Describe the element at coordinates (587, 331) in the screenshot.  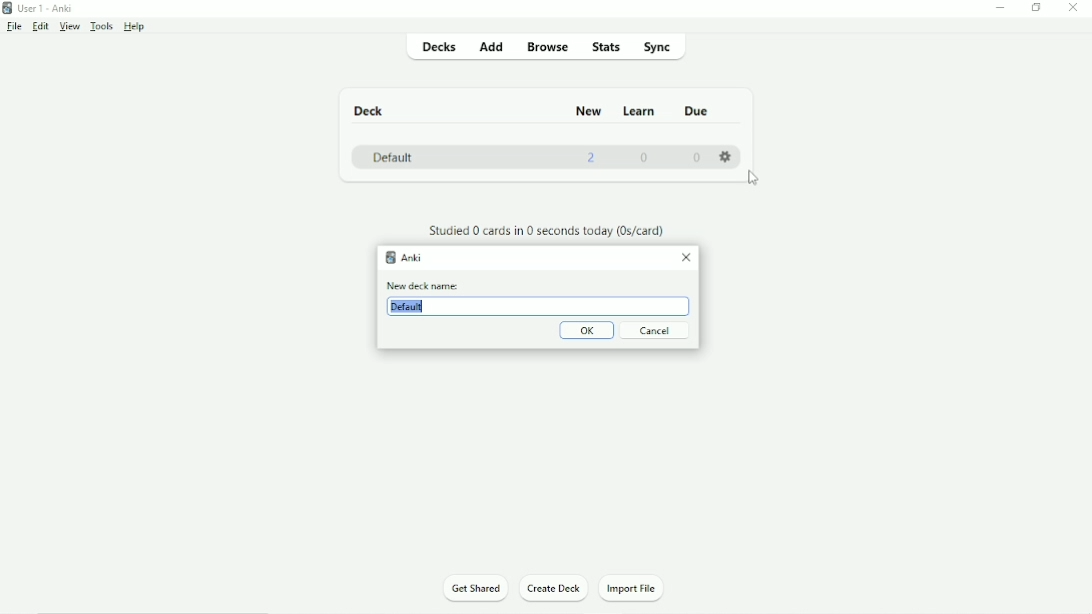
I see `OK` at that location.